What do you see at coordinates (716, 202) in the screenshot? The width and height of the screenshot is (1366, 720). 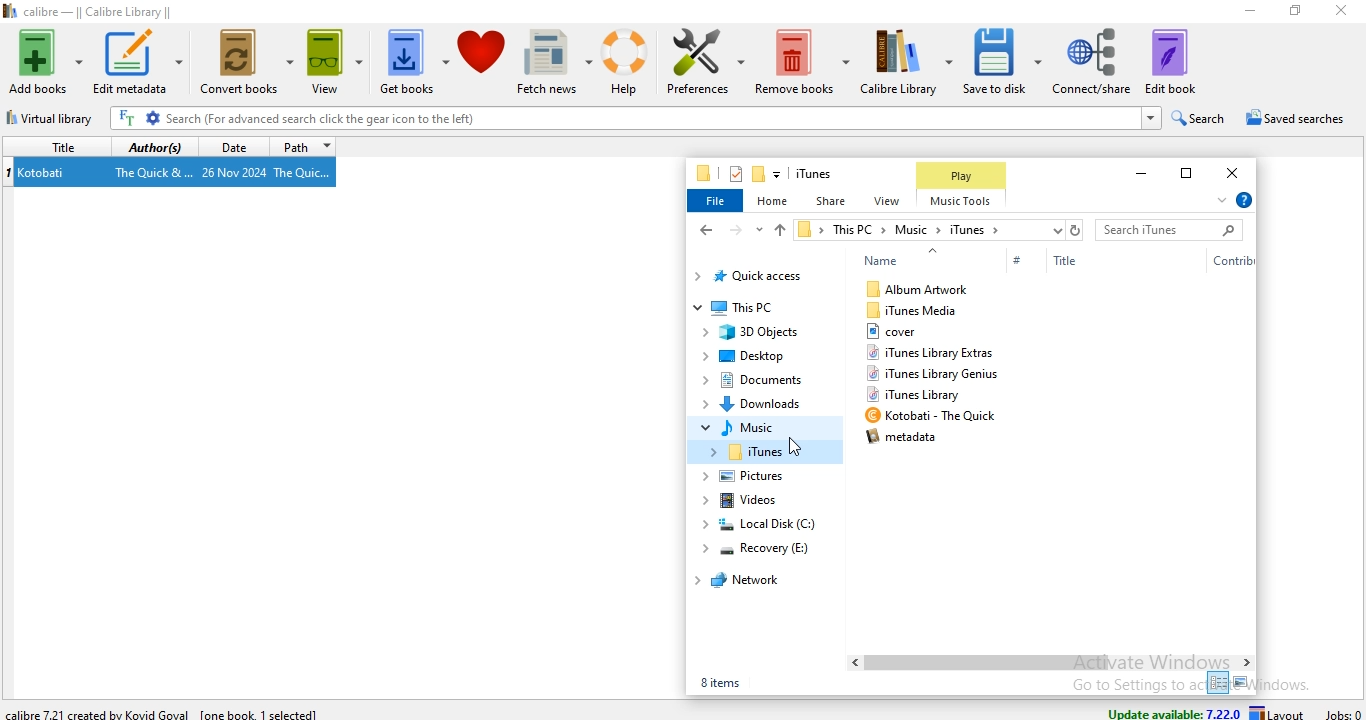 I see `file` at bounding box center [716, 202].